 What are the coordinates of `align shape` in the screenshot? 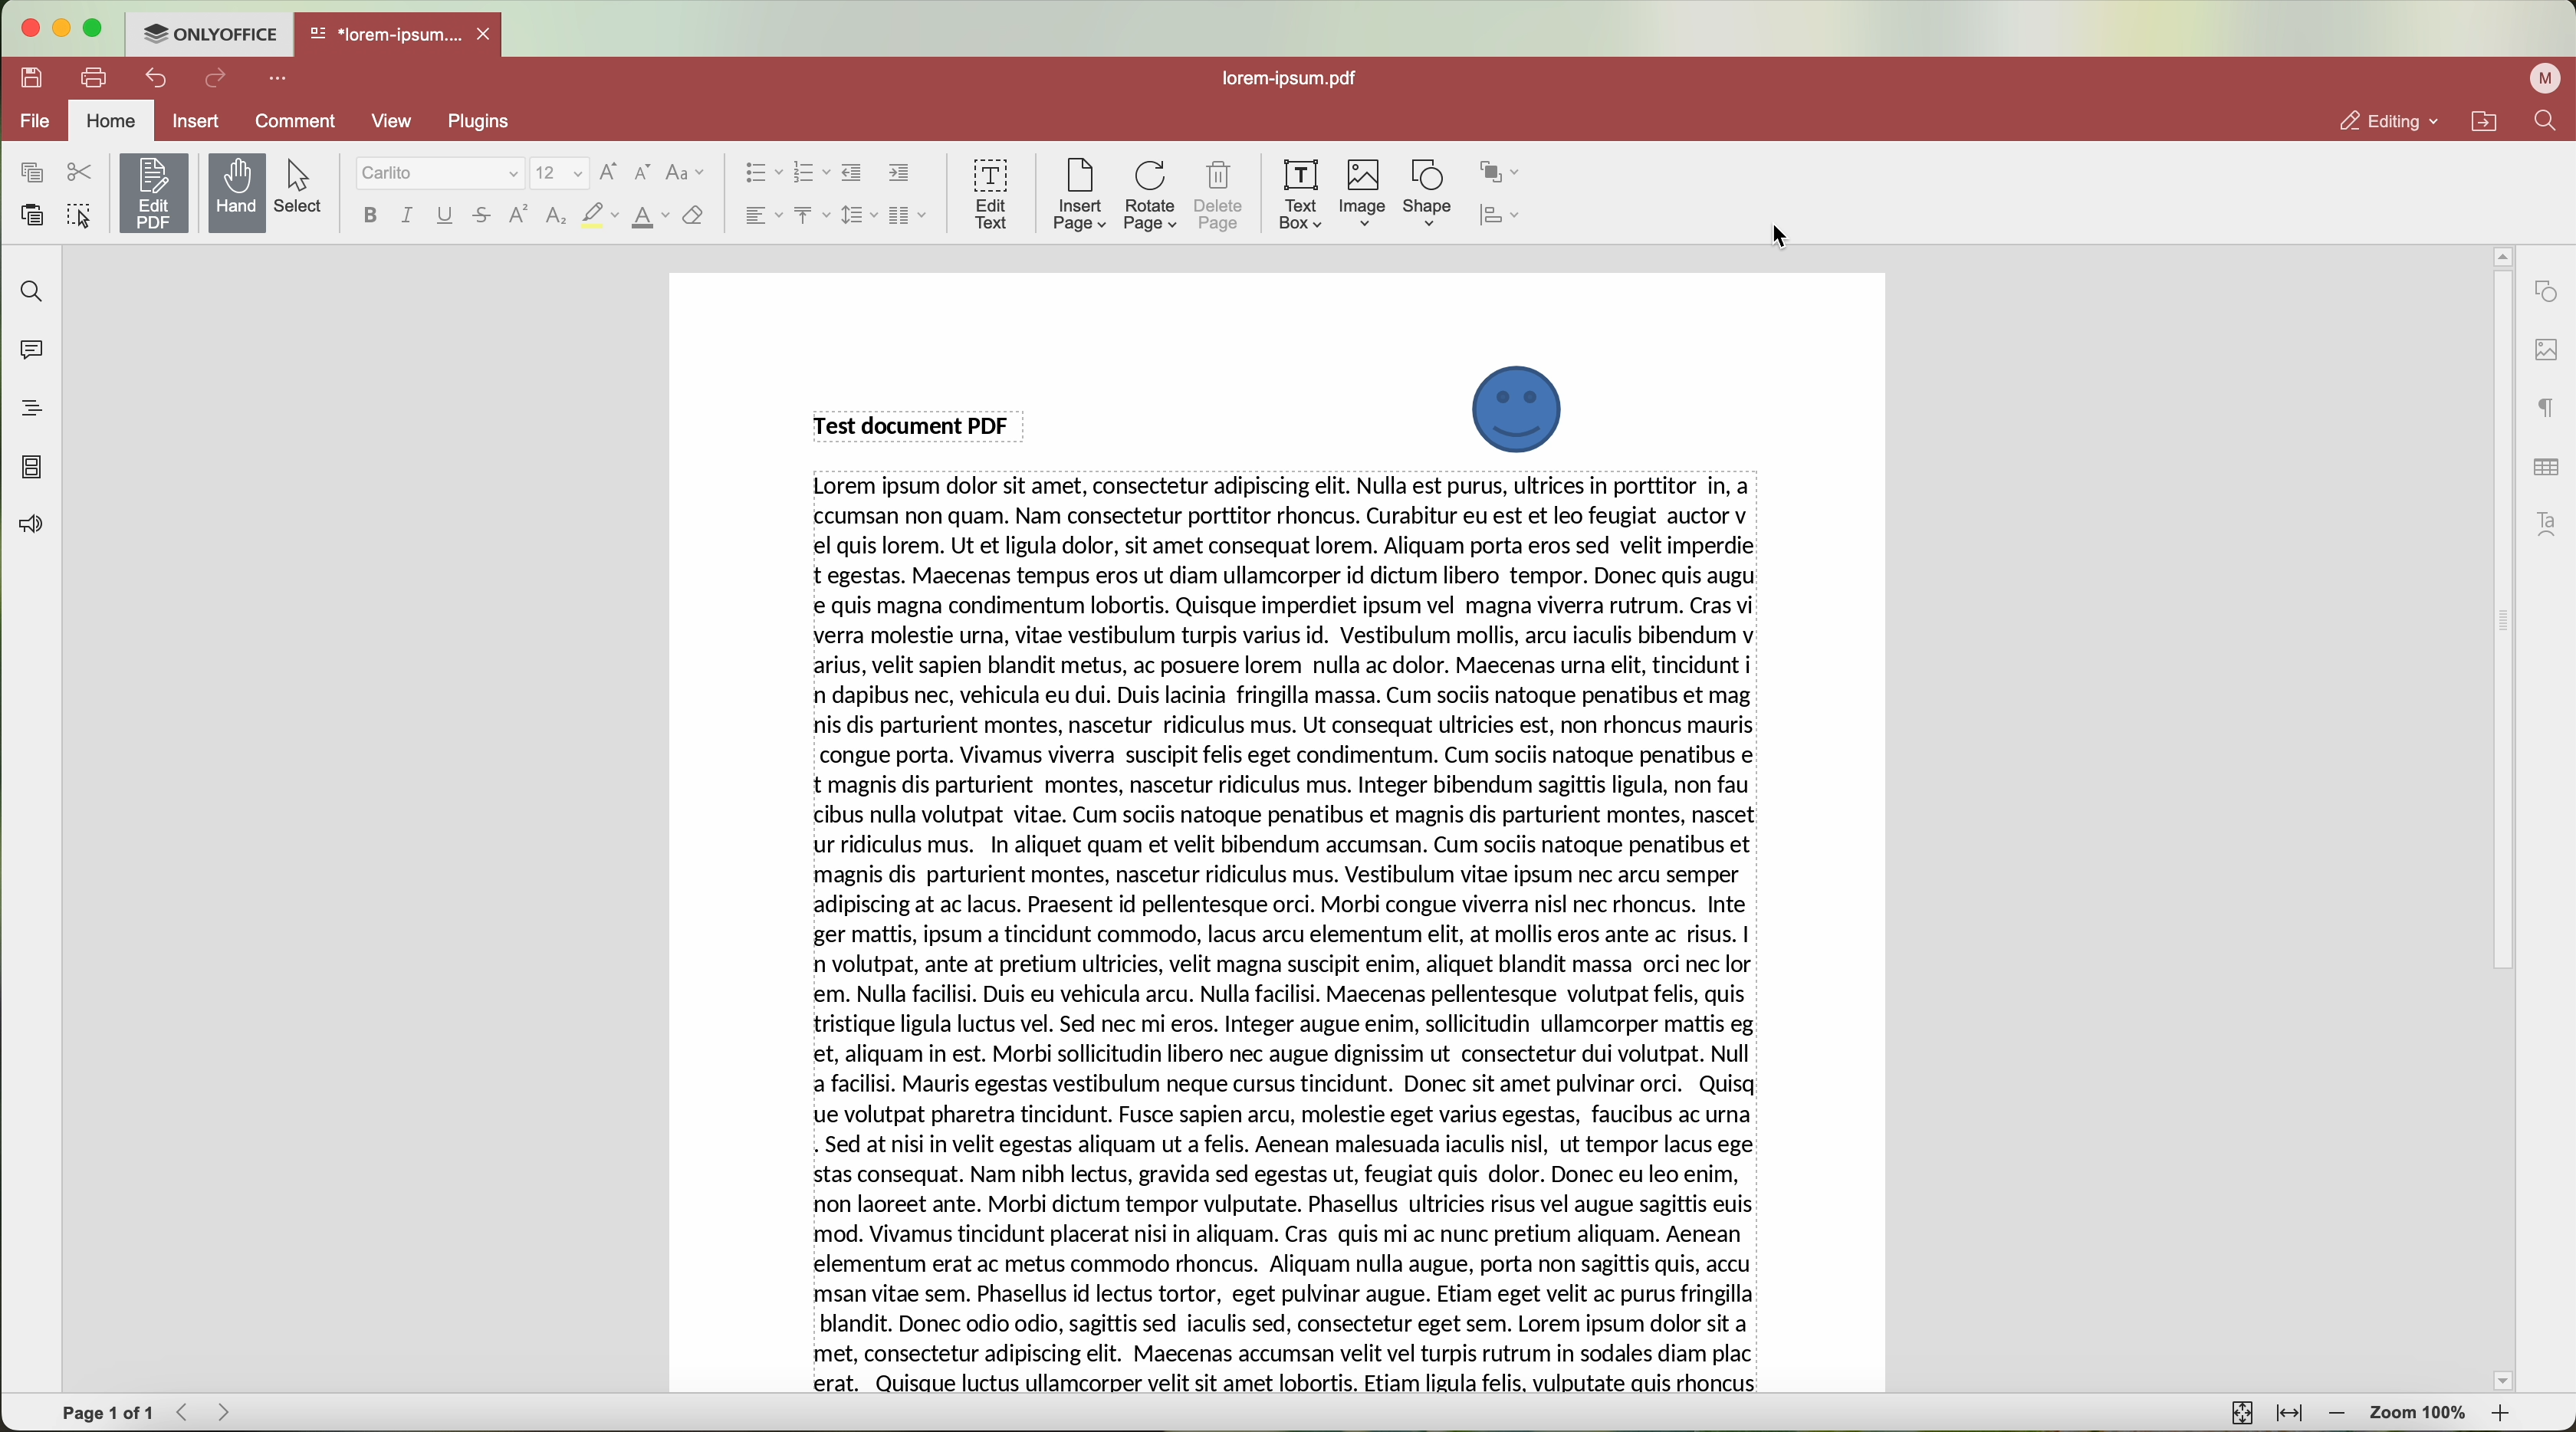 It's located at (1510, 217).